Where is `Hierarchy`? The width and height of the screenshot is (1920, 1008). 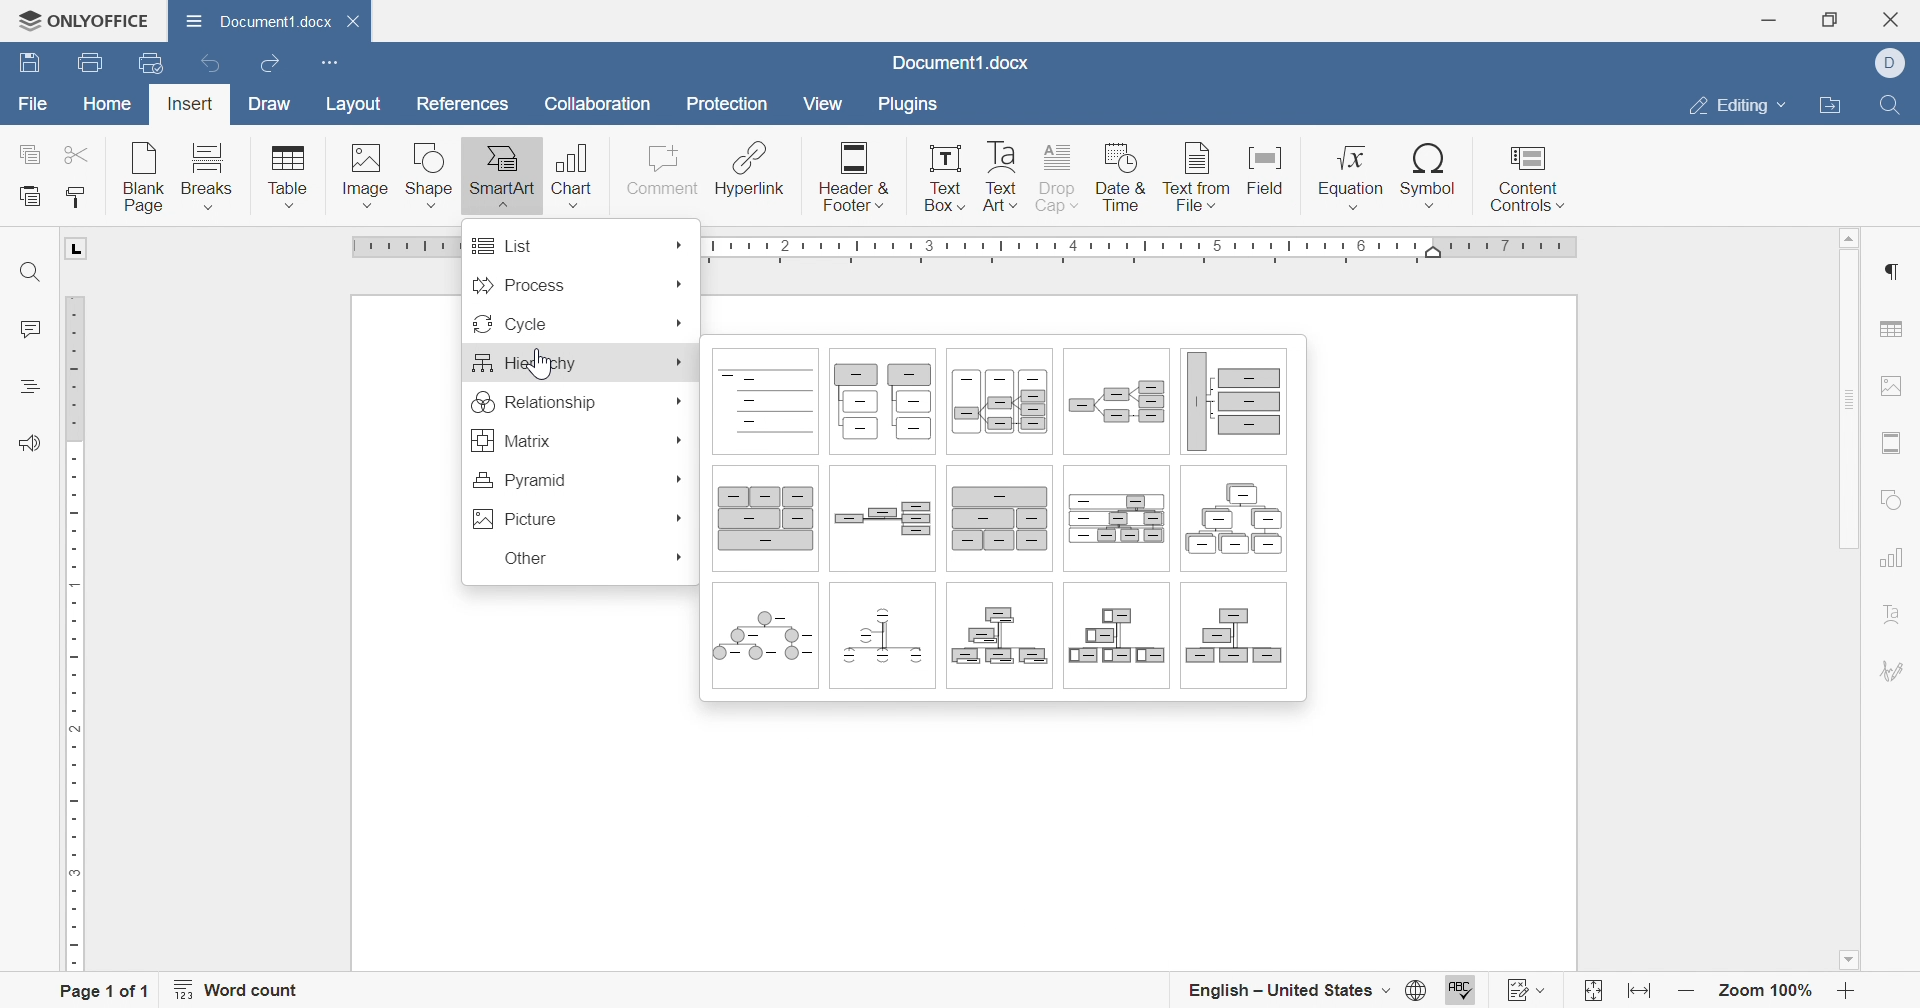
Hierarchy is located at coordinates (523, 364).